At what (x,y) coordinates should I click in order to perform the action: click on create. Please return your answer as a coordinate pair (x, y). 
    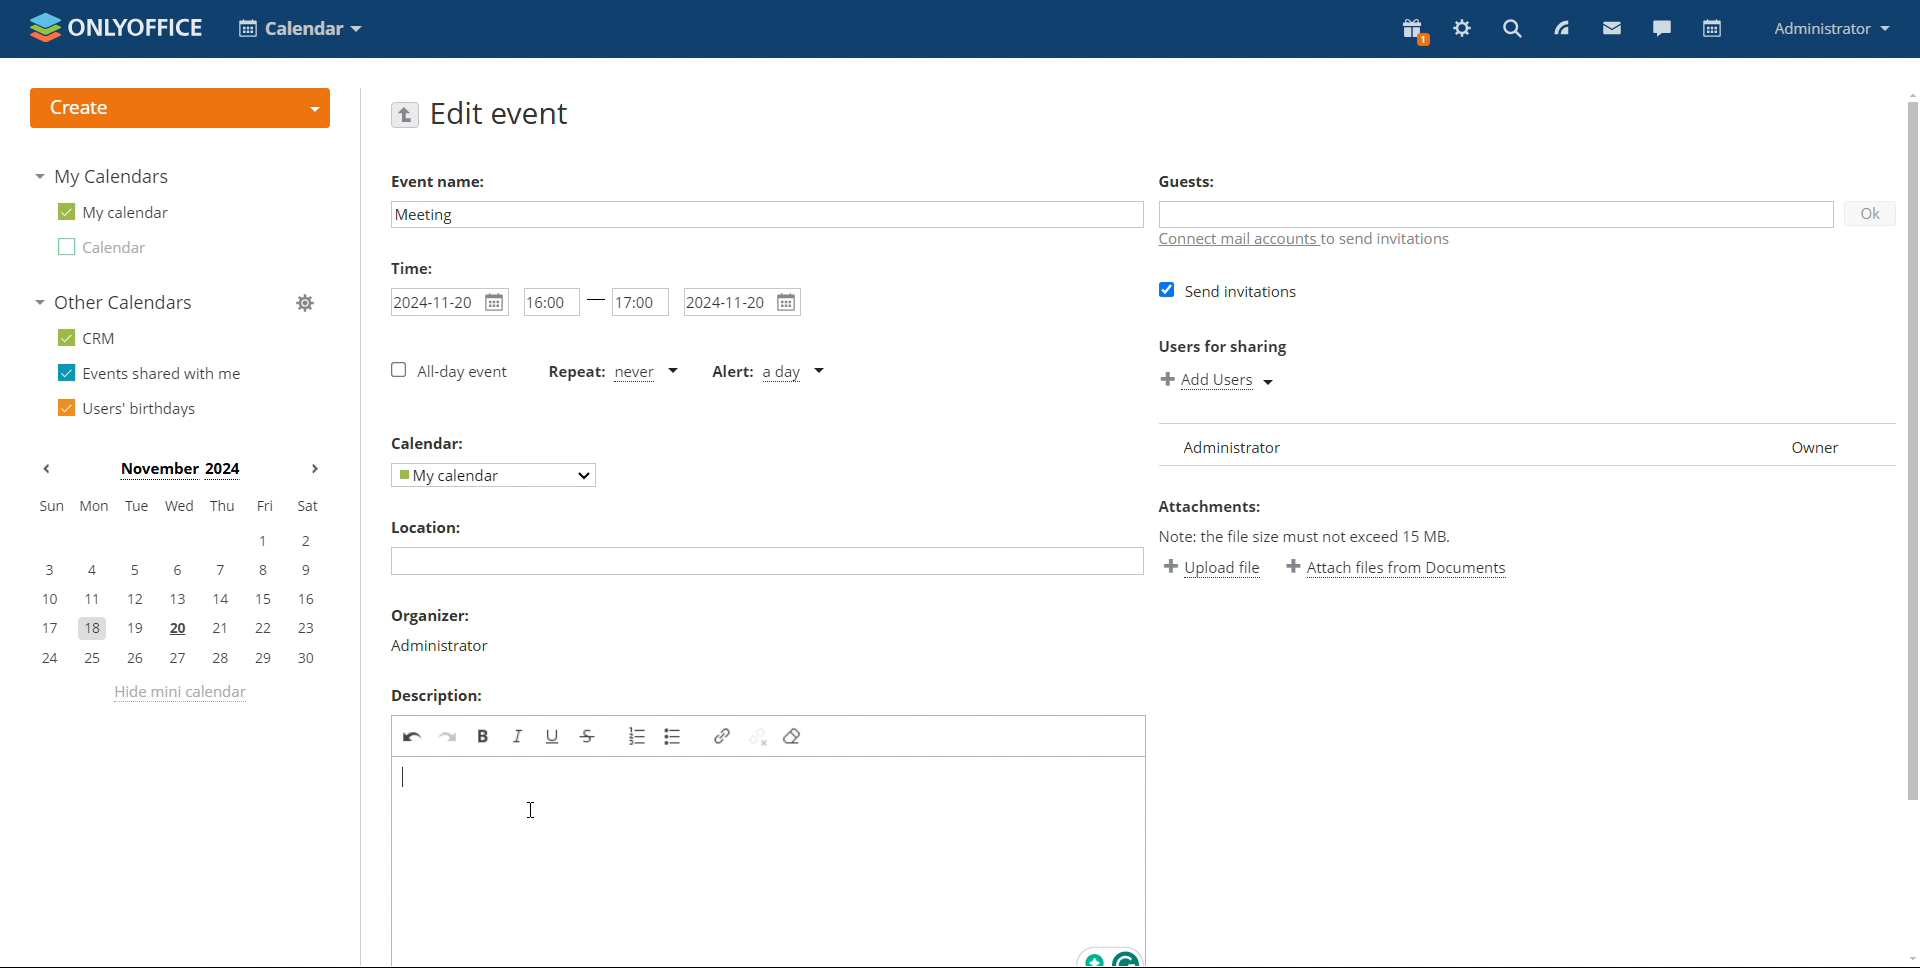
    Looking at the image, I should click on (182, 109).